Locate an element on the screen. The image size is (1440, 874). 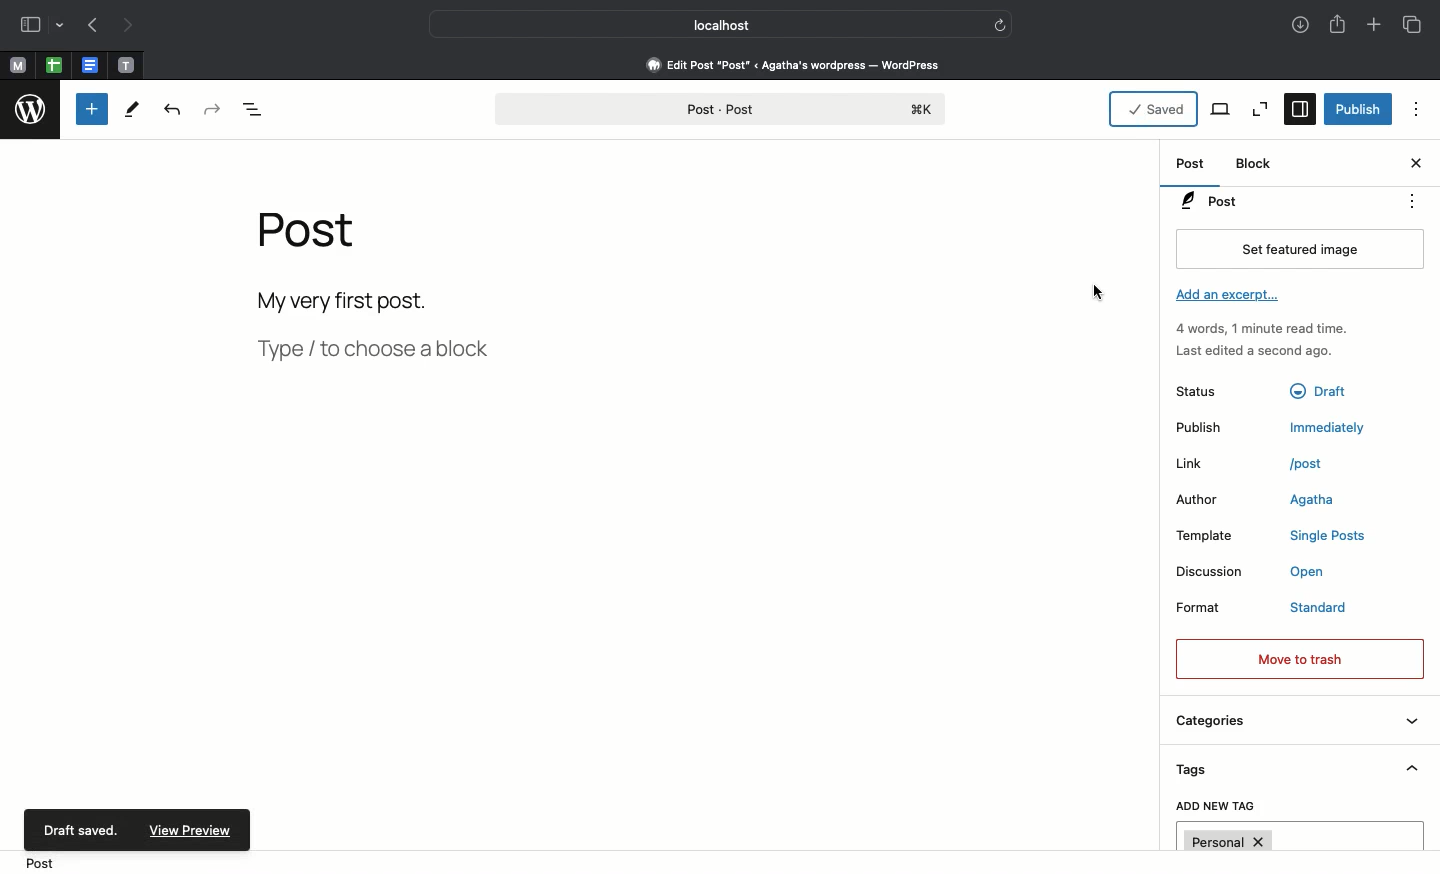
draft is located at coordinates (1317, 391).